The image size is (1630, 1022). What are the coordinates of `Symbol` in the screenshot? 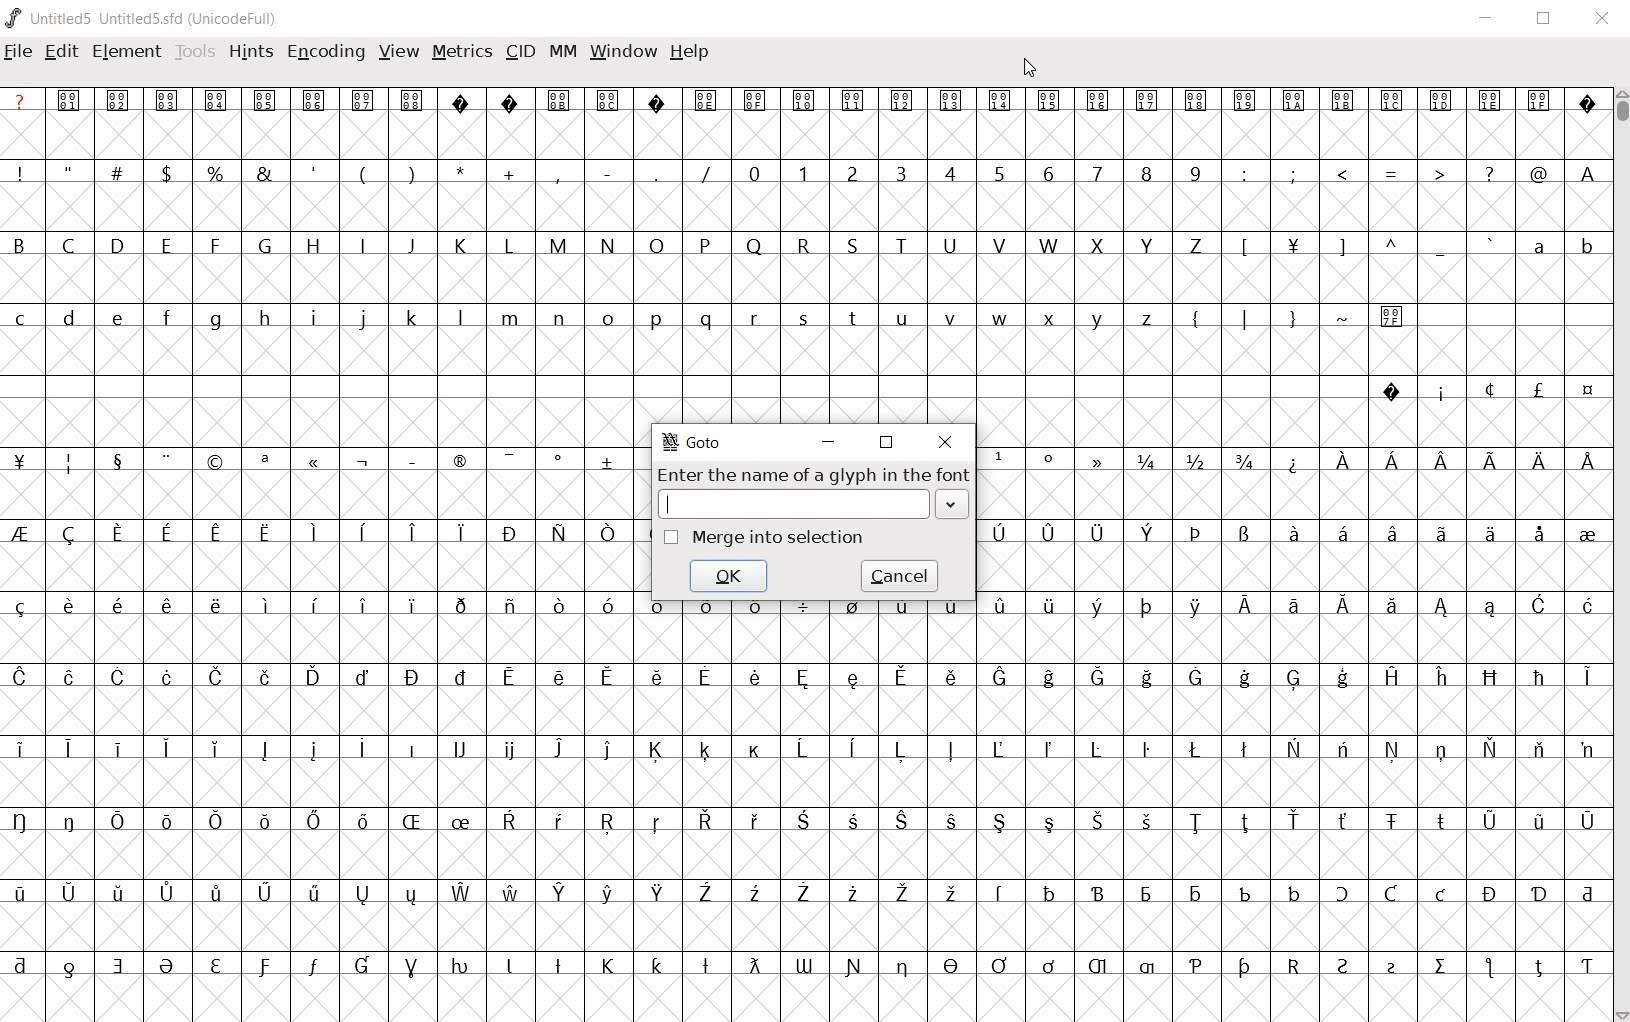 It's located at (24, 462).